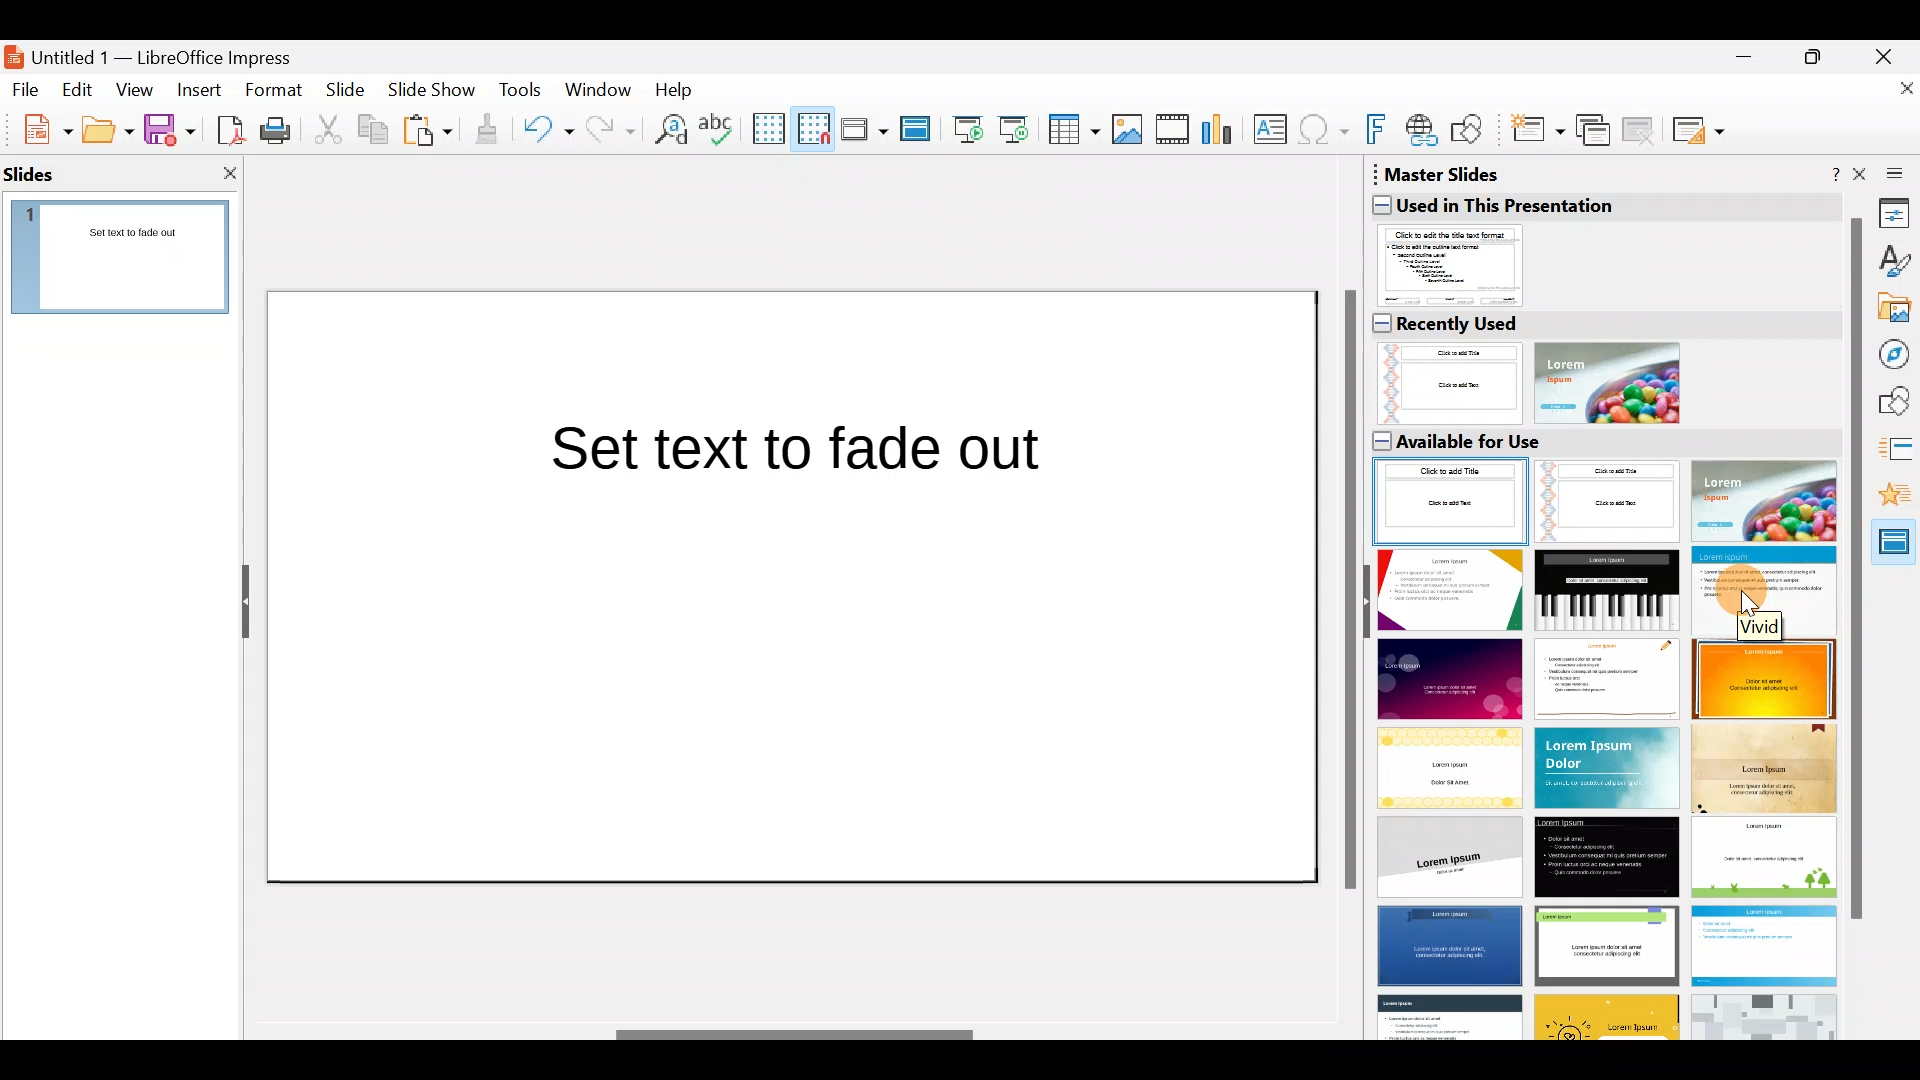 The image size is (1920, 1080). Describe the element at coordinates (1897, 452) in the screenshot. I see `Slide transition` at that location.